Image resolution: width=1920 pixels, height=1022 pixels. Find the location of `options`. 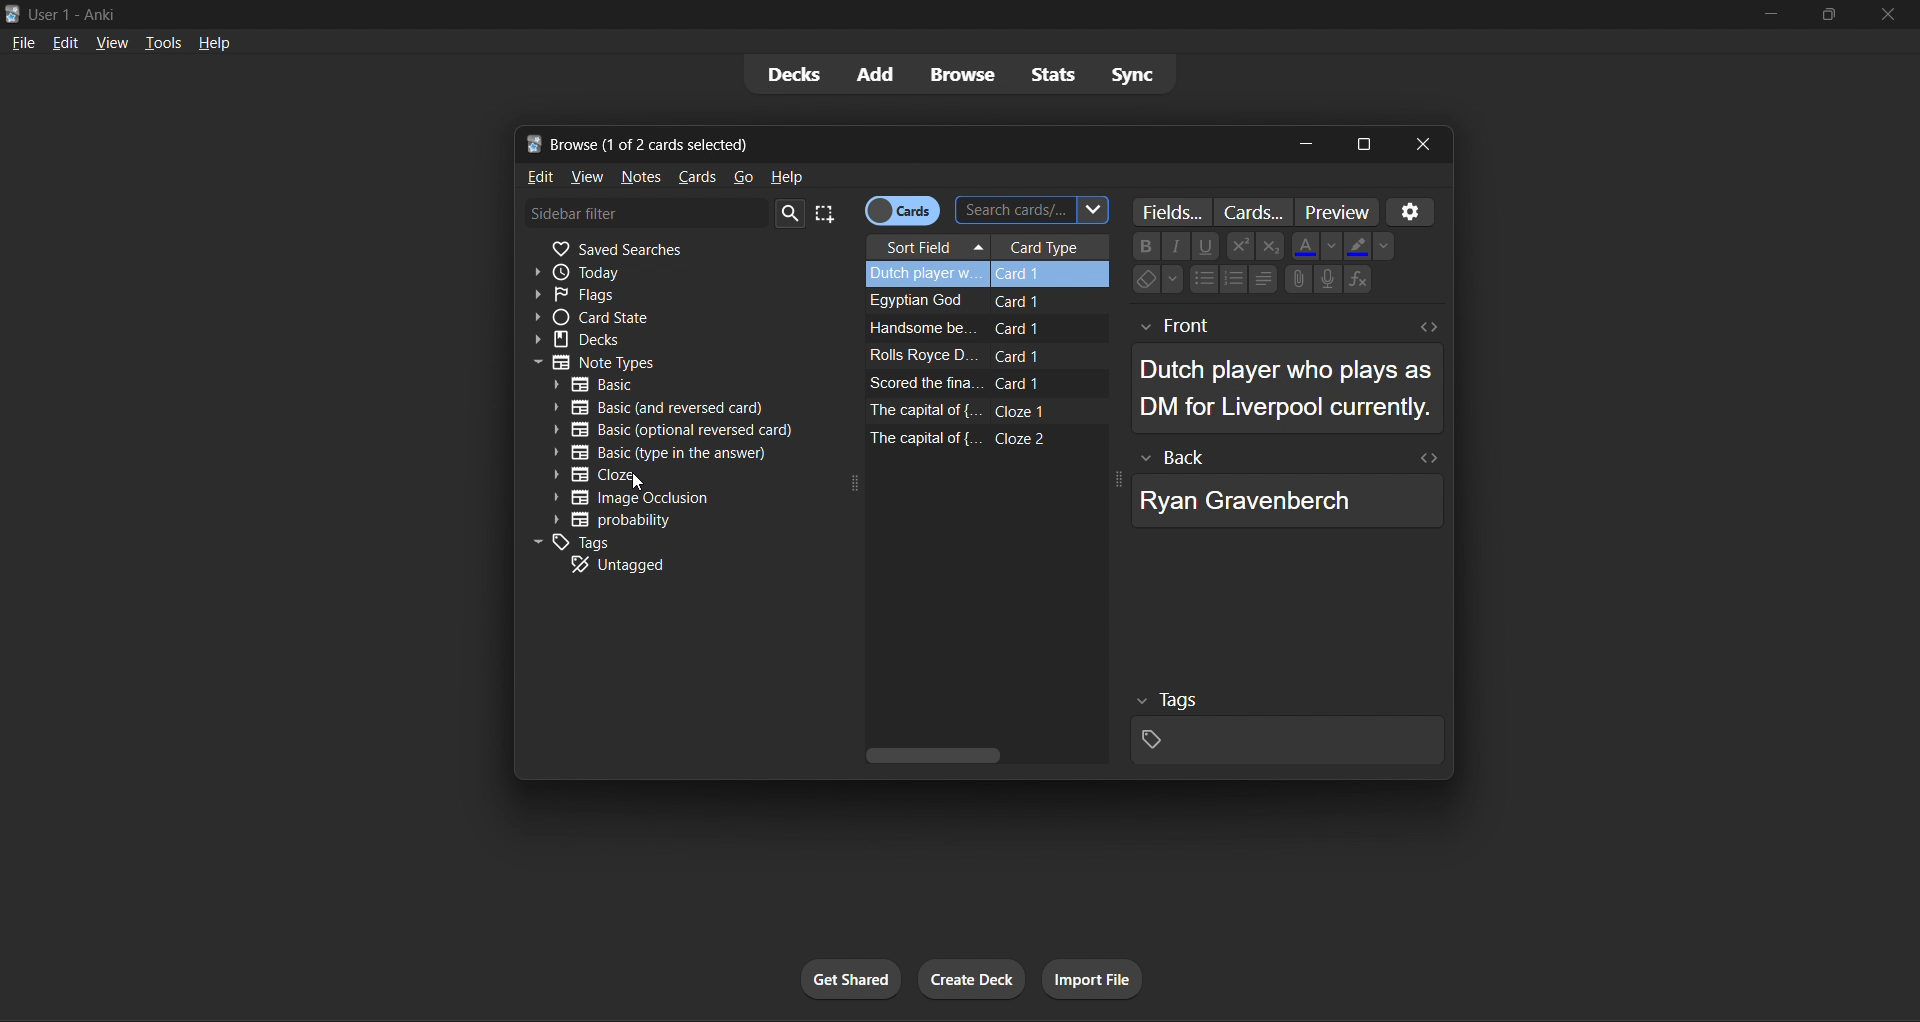

options is located at coordinates (1414, 211).